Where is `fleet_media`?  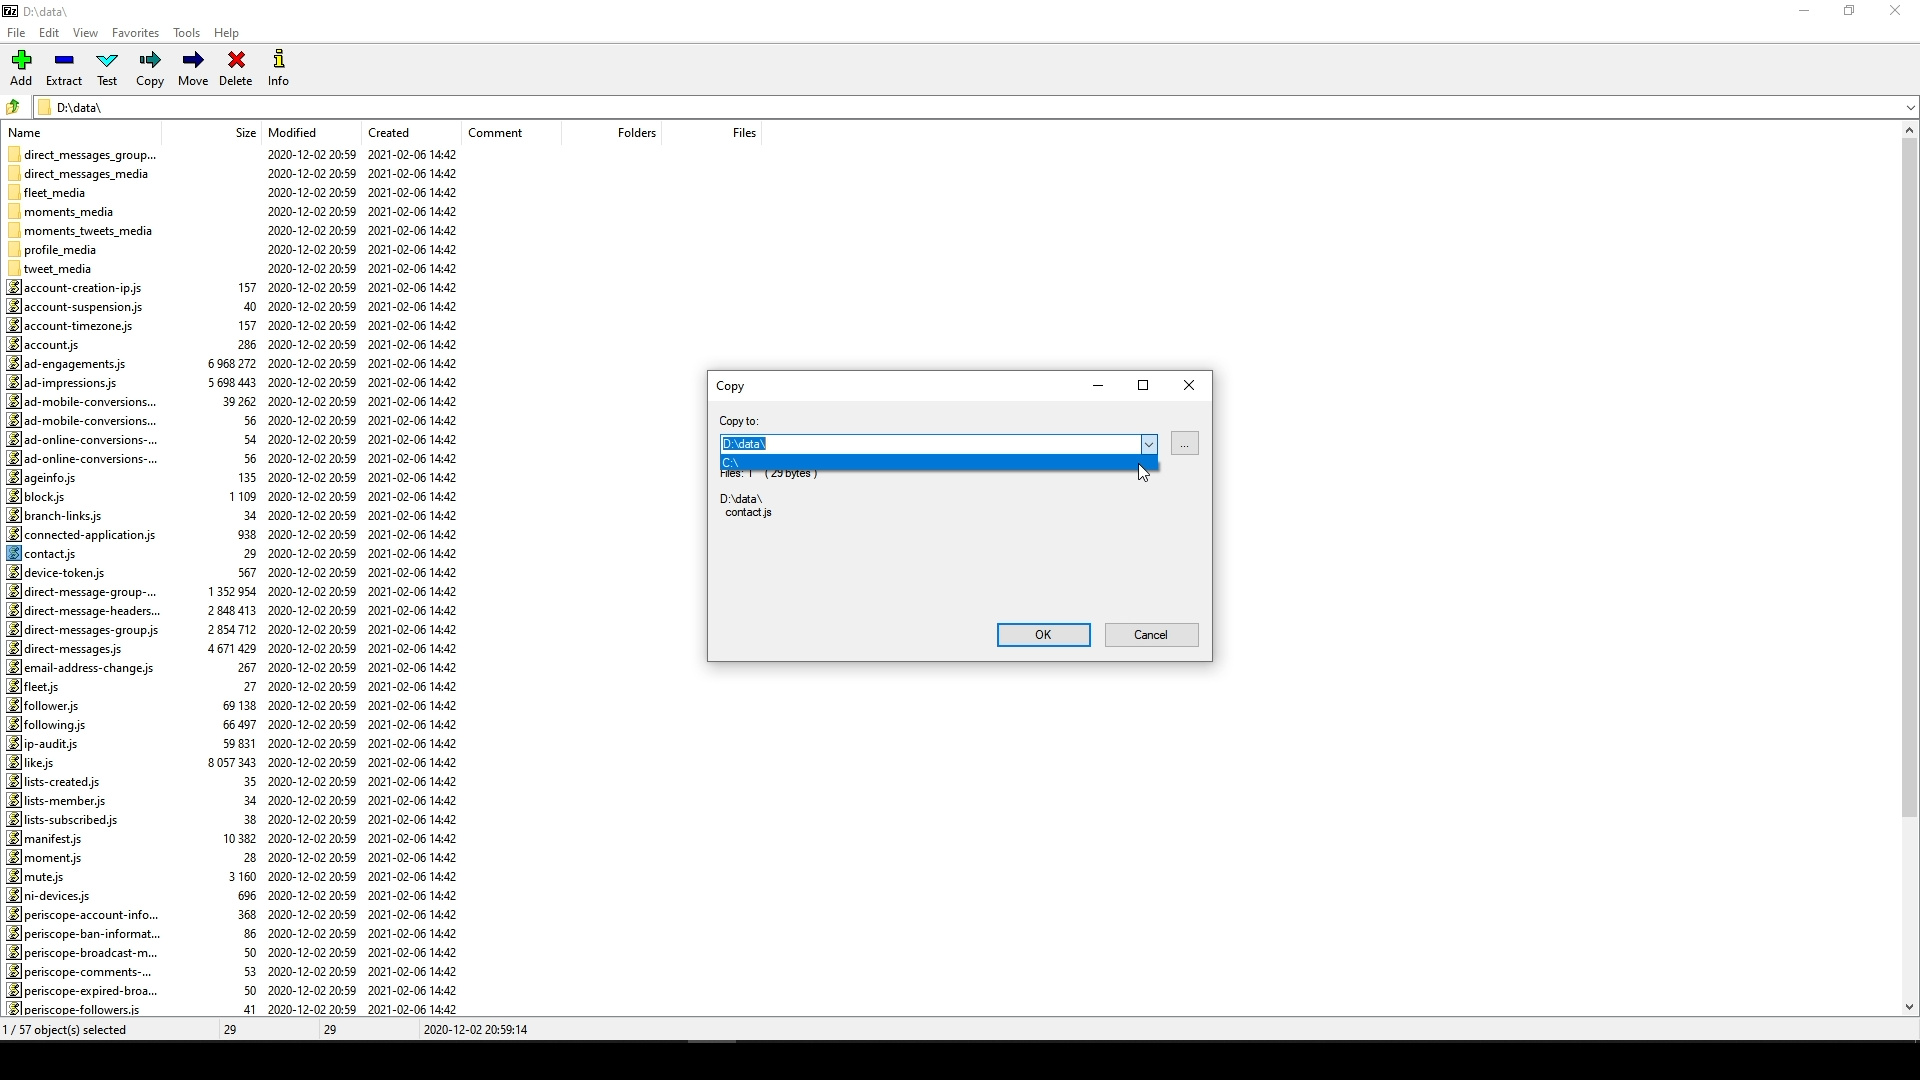 fleet_media is located at coordinates (51, 191).